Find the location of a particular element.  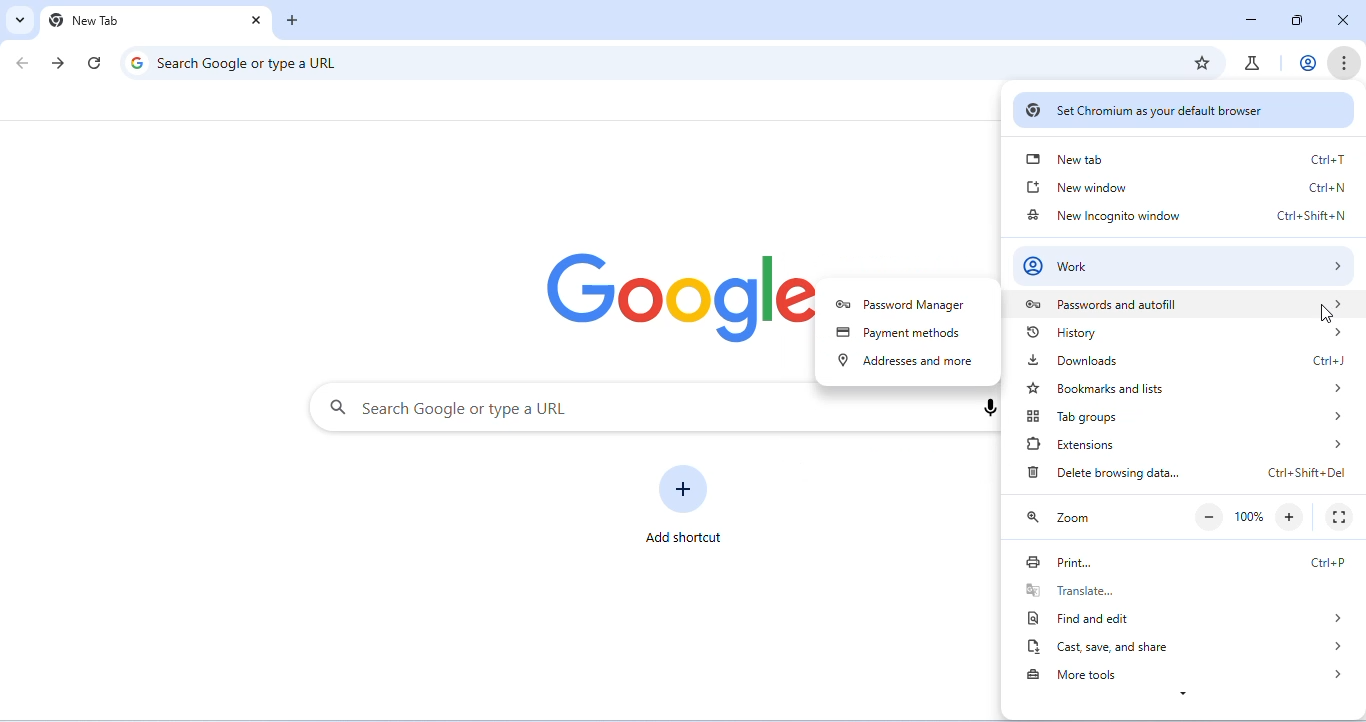

work is located at coordinates (1184, 262).